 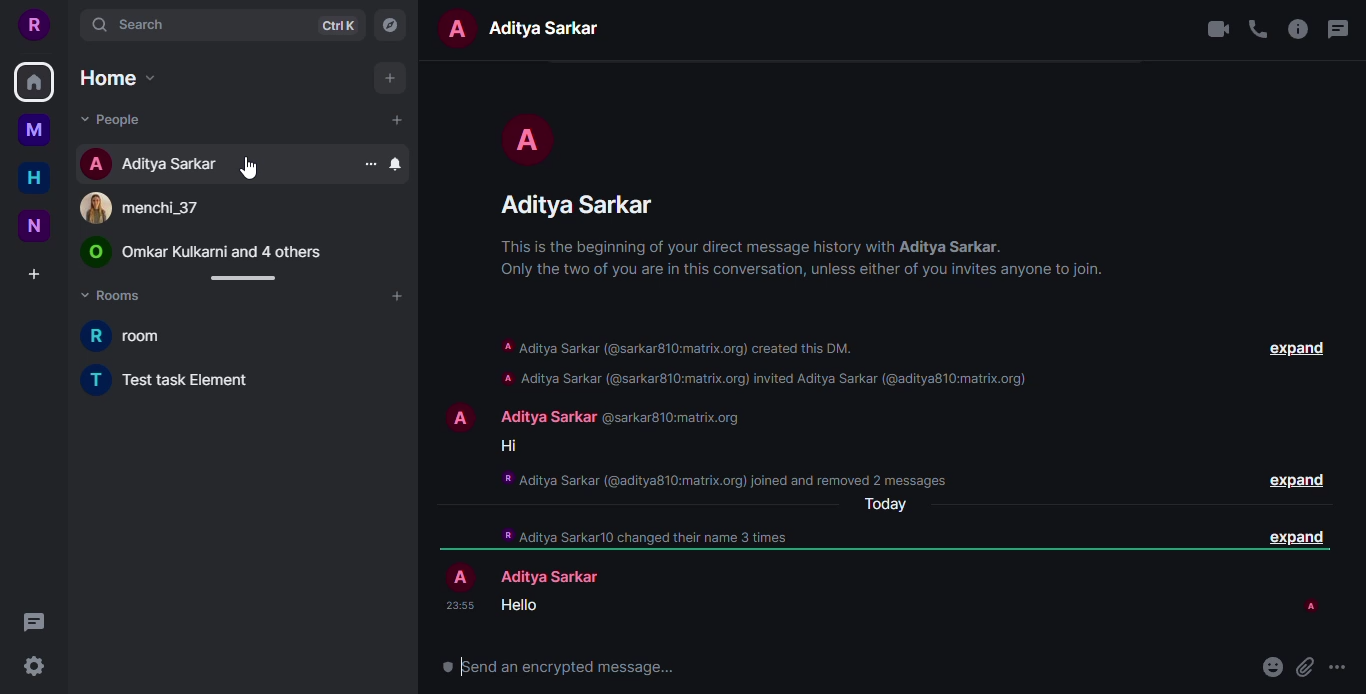 I want to click on more options, so click(x=1340, y=670).